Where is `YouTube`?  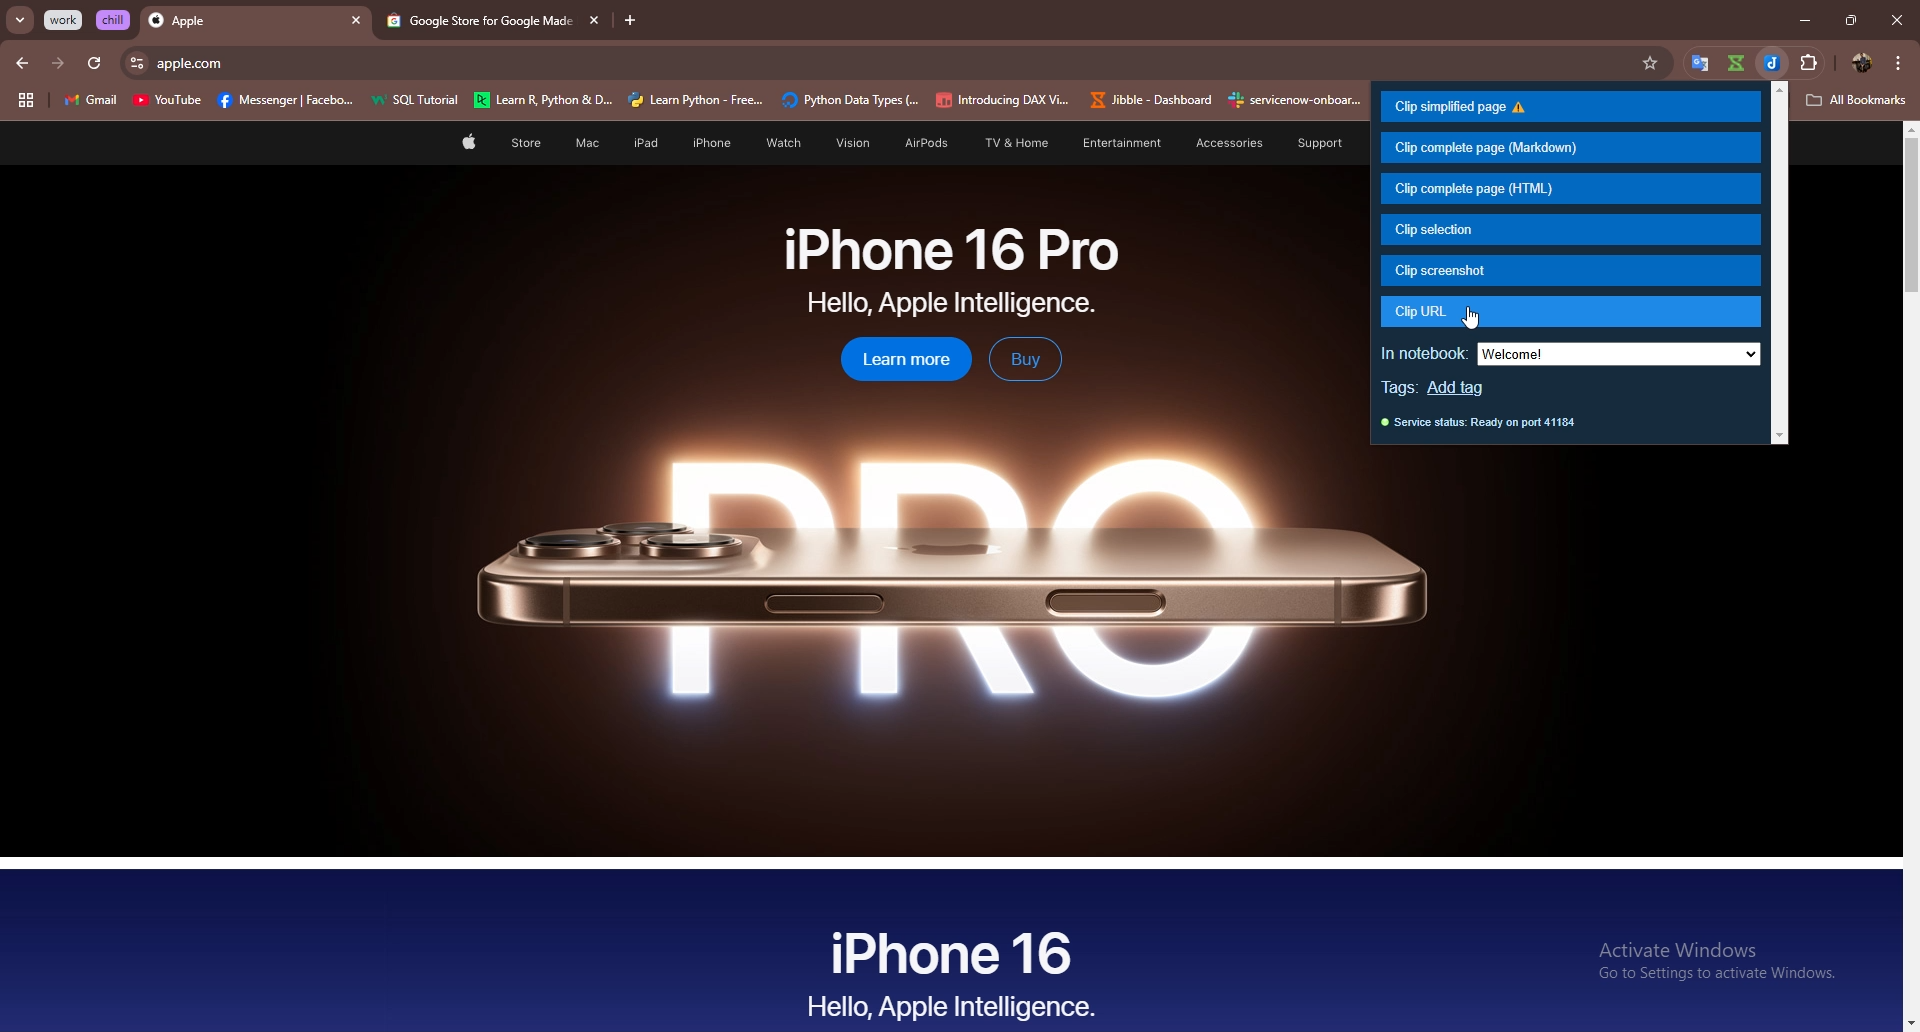
YouTube is located at coordinates (167, 103).